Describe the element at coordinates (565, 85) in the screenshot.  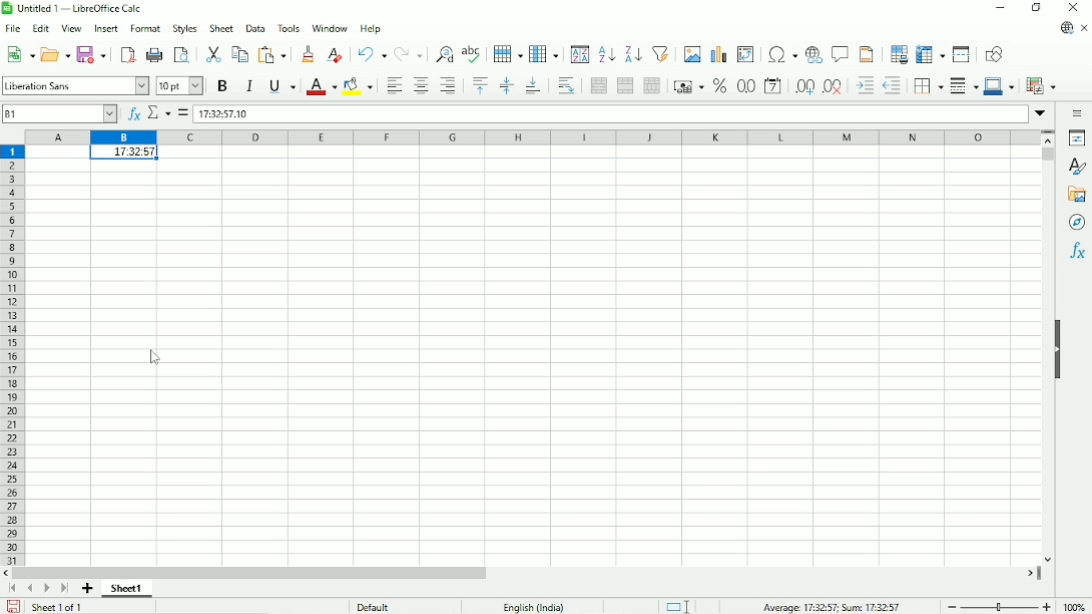
I see `Wrap text` at that location.